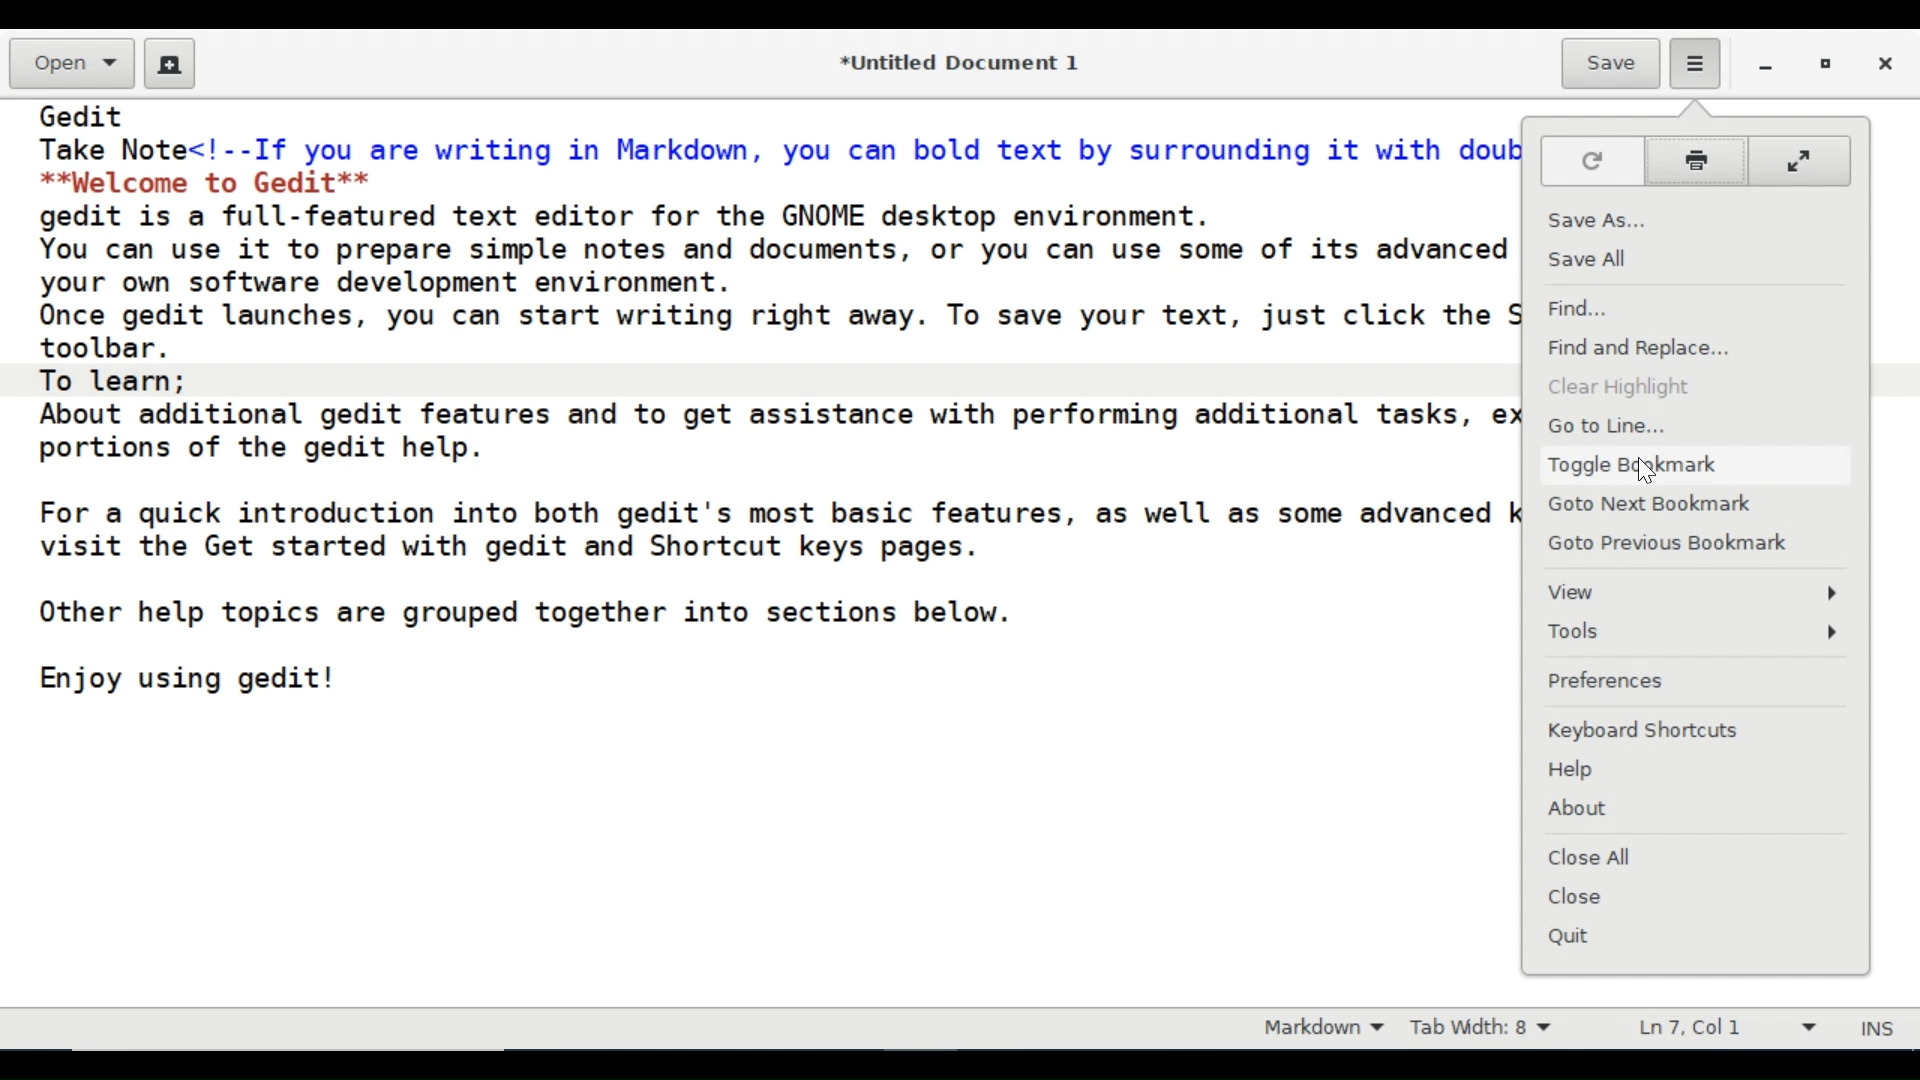 Image resolution: width=1920 pixels, height=1080 pixels. I want to click on Goto Next Bookmark, so click(1655, 507).